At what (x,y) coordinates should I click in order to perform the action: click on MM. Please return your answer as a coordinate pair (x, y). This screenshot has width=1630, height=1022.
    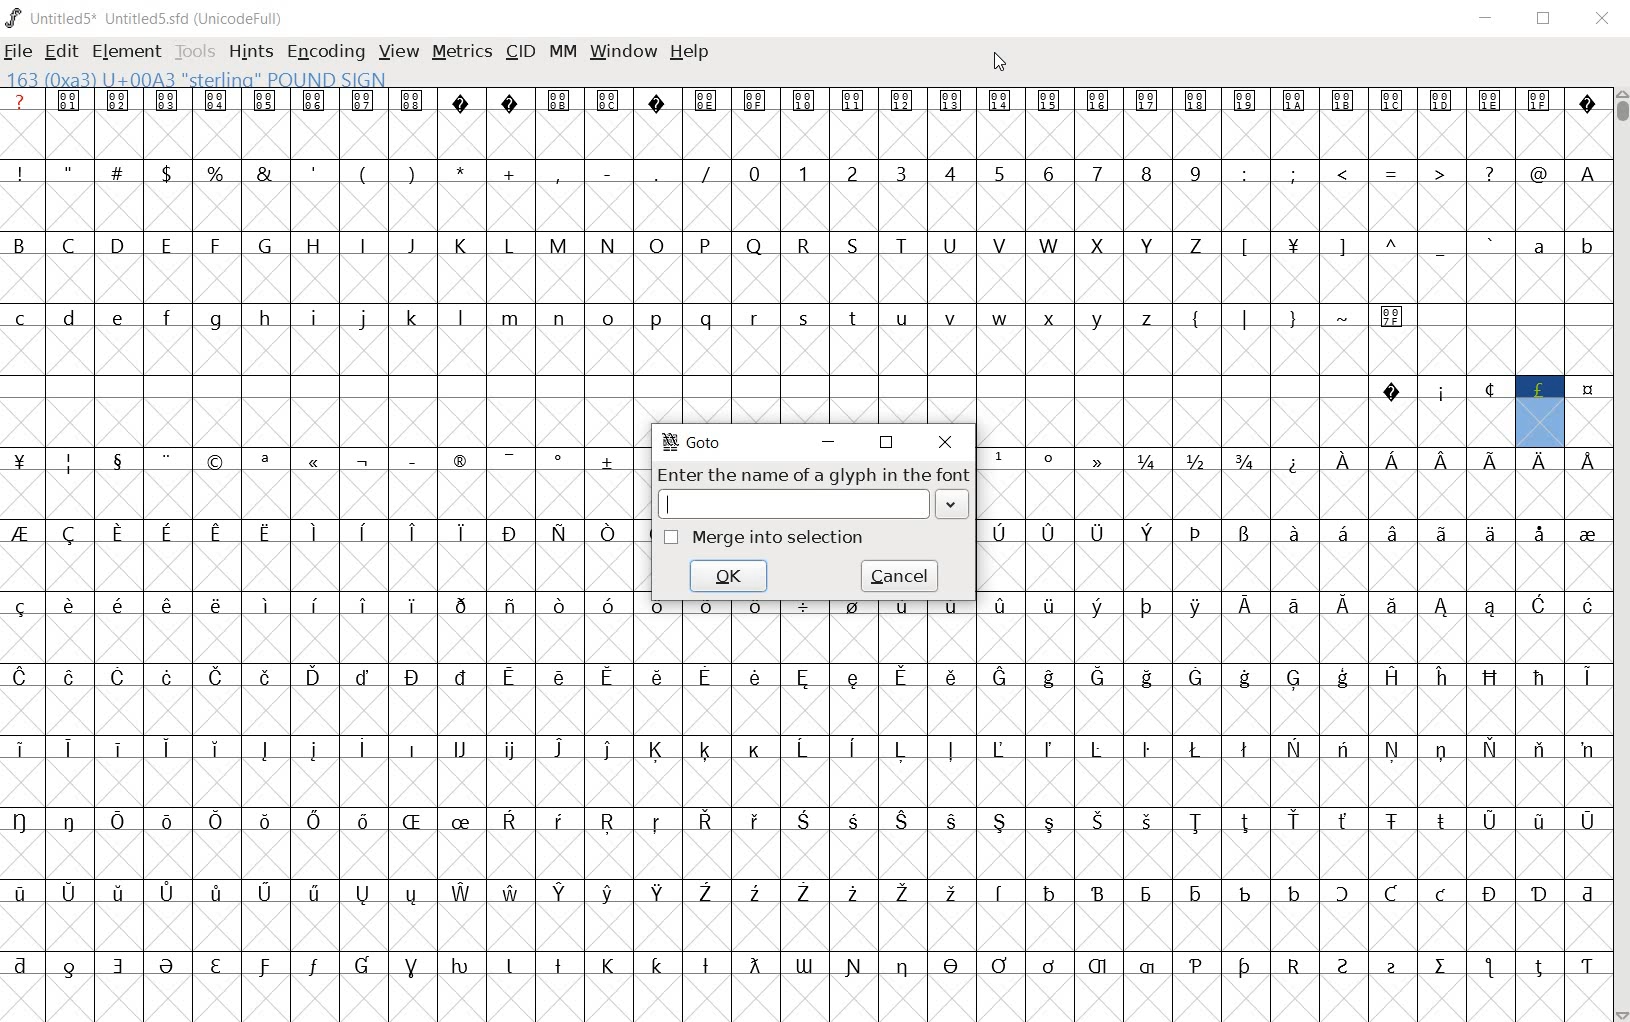
    Looking at the image, I should click on (565, 53).